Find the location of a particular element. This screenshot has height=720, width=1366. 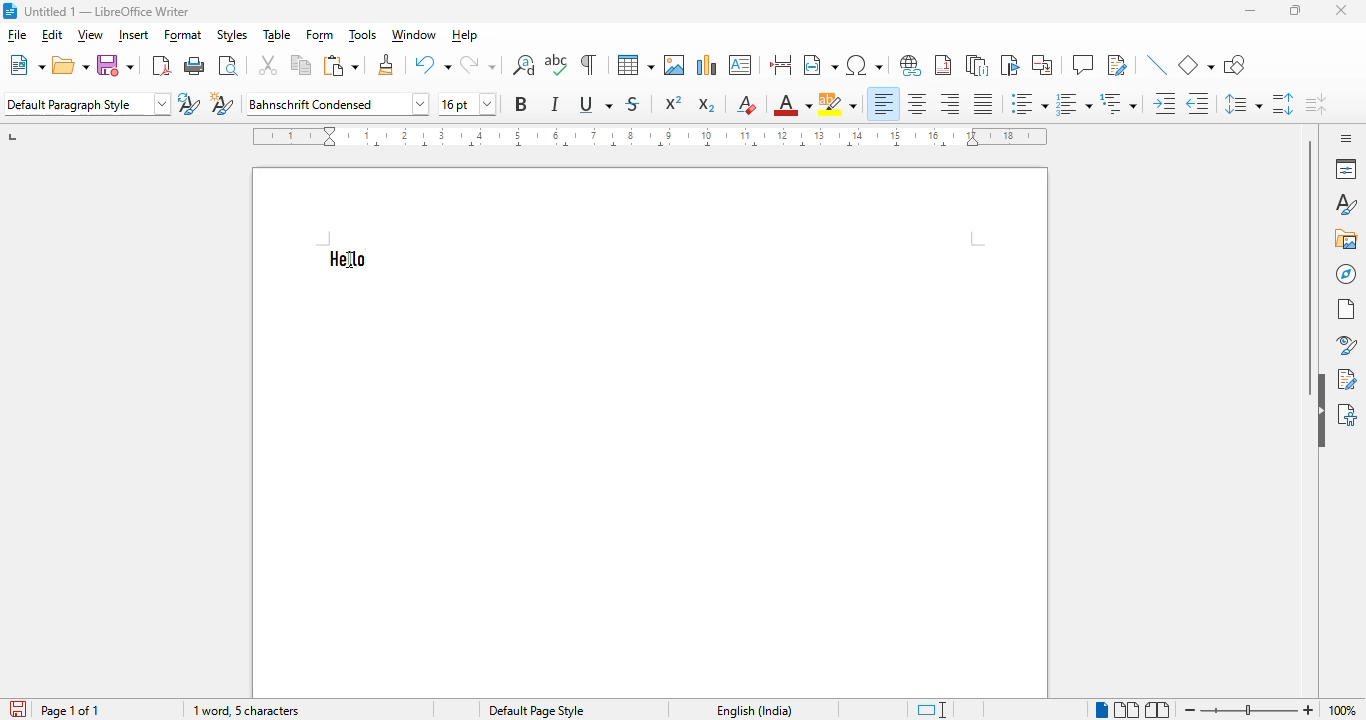

redo is located at coordinates (478, 65).